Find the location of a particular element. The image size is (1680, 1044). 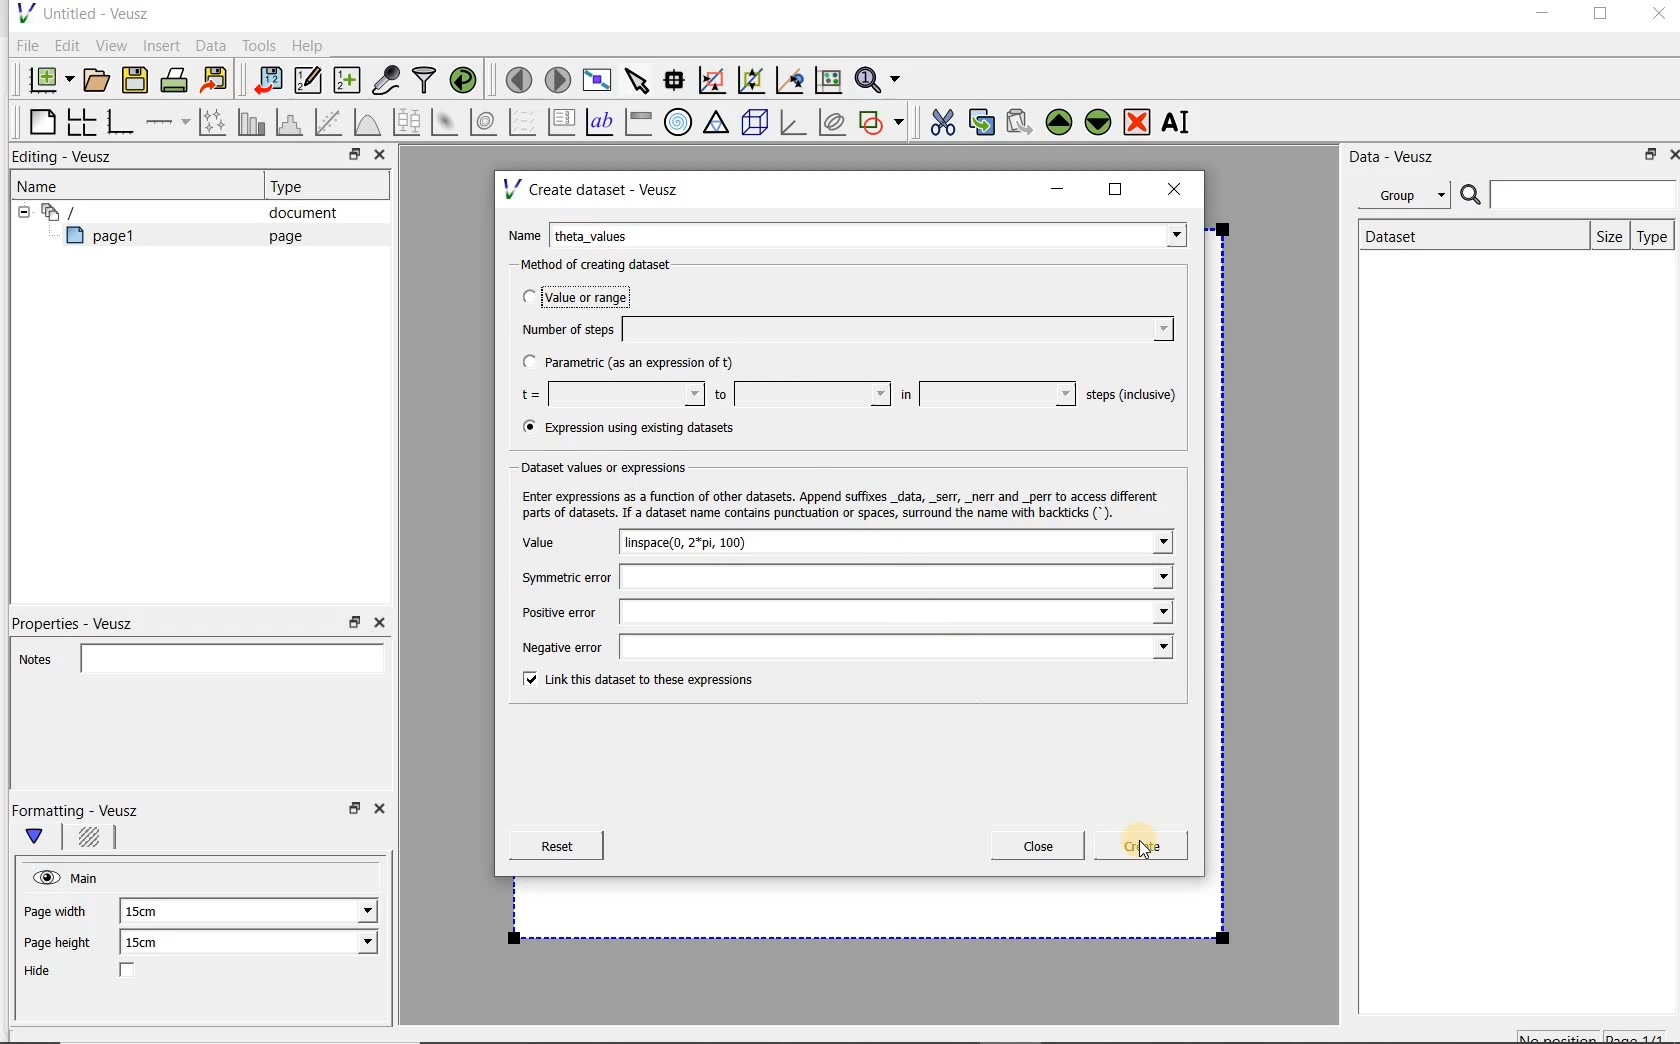

plot a 2d dataset as contours is located at coordinates (485, 122).